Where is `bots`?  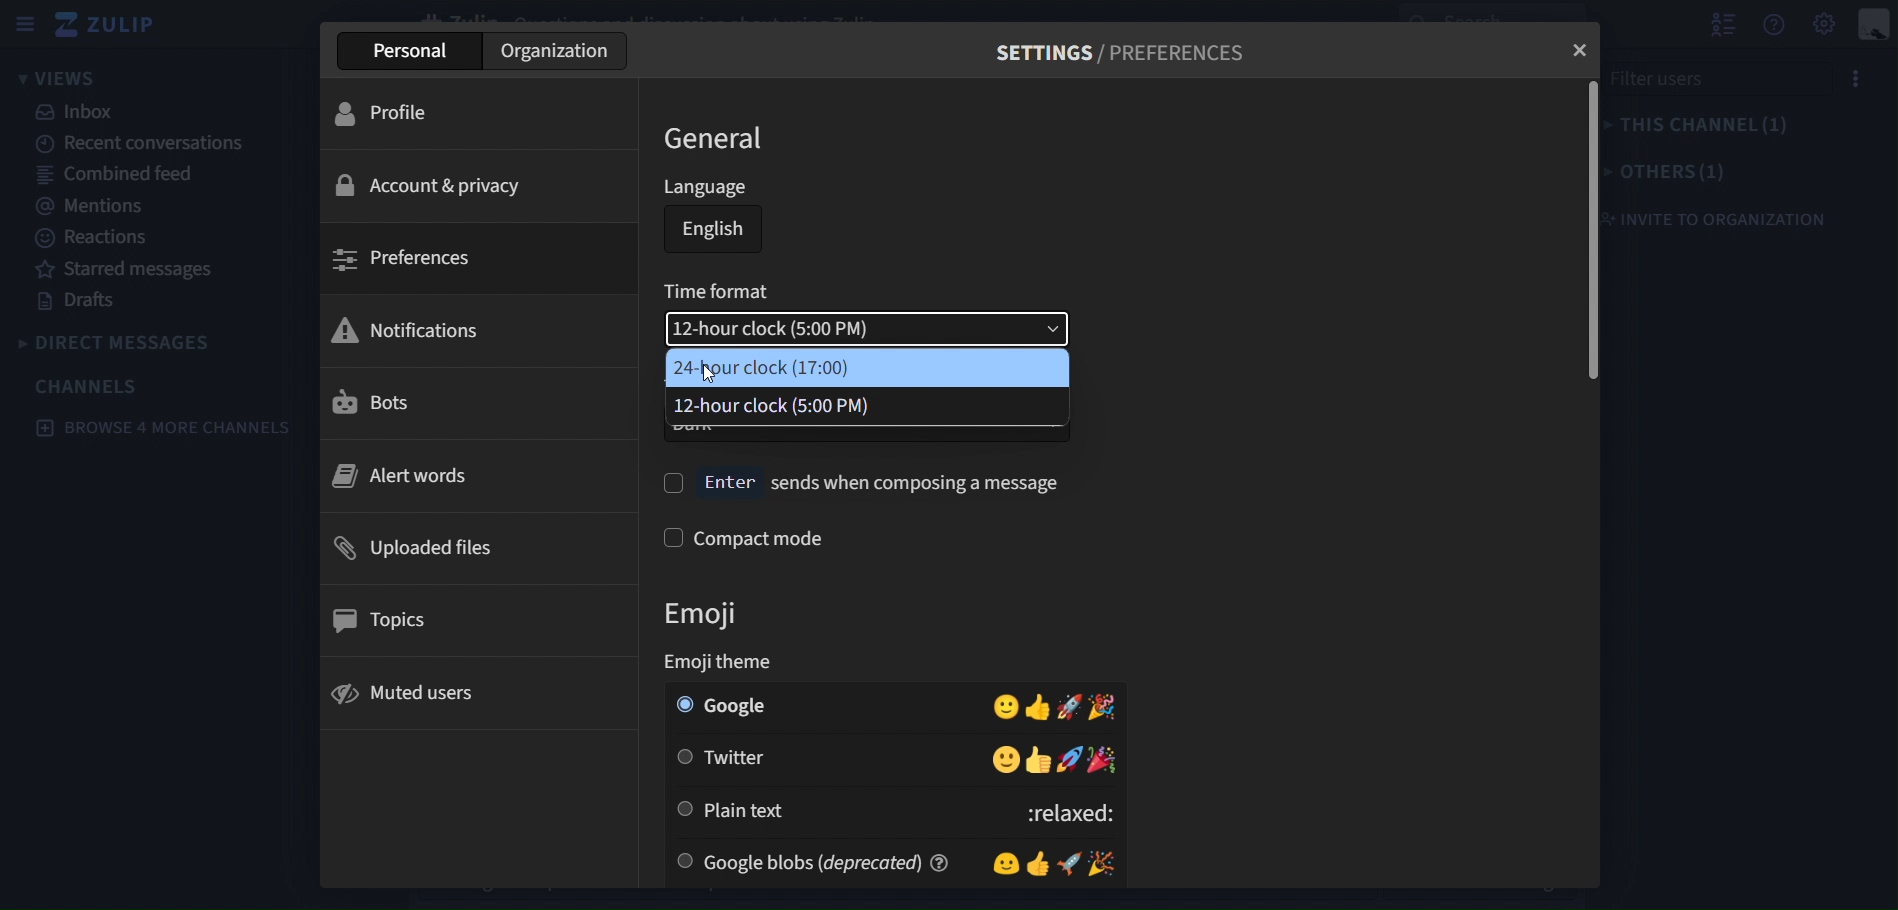
bots is located at coordinates (469, 400).